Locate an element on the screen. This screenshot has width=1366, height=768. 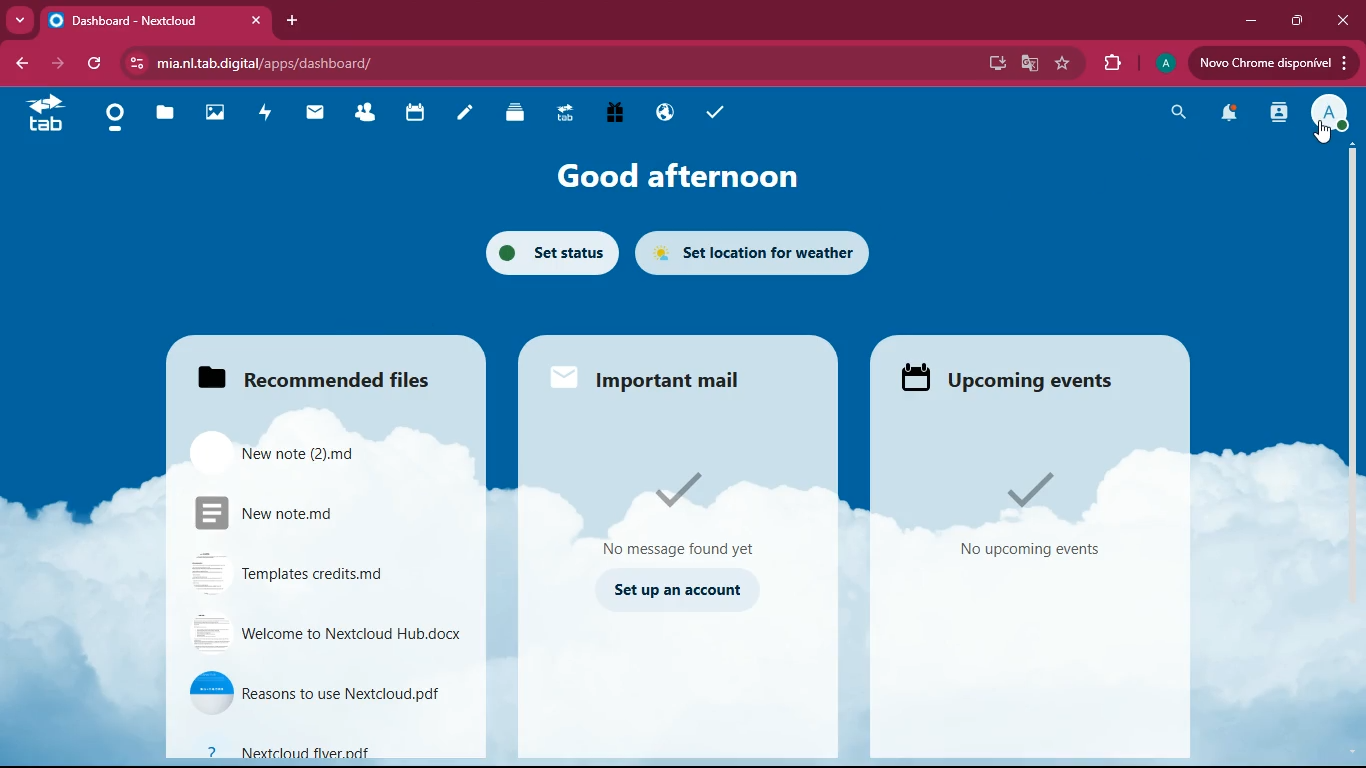
scroll bar is located at coordinates (1351, 319).